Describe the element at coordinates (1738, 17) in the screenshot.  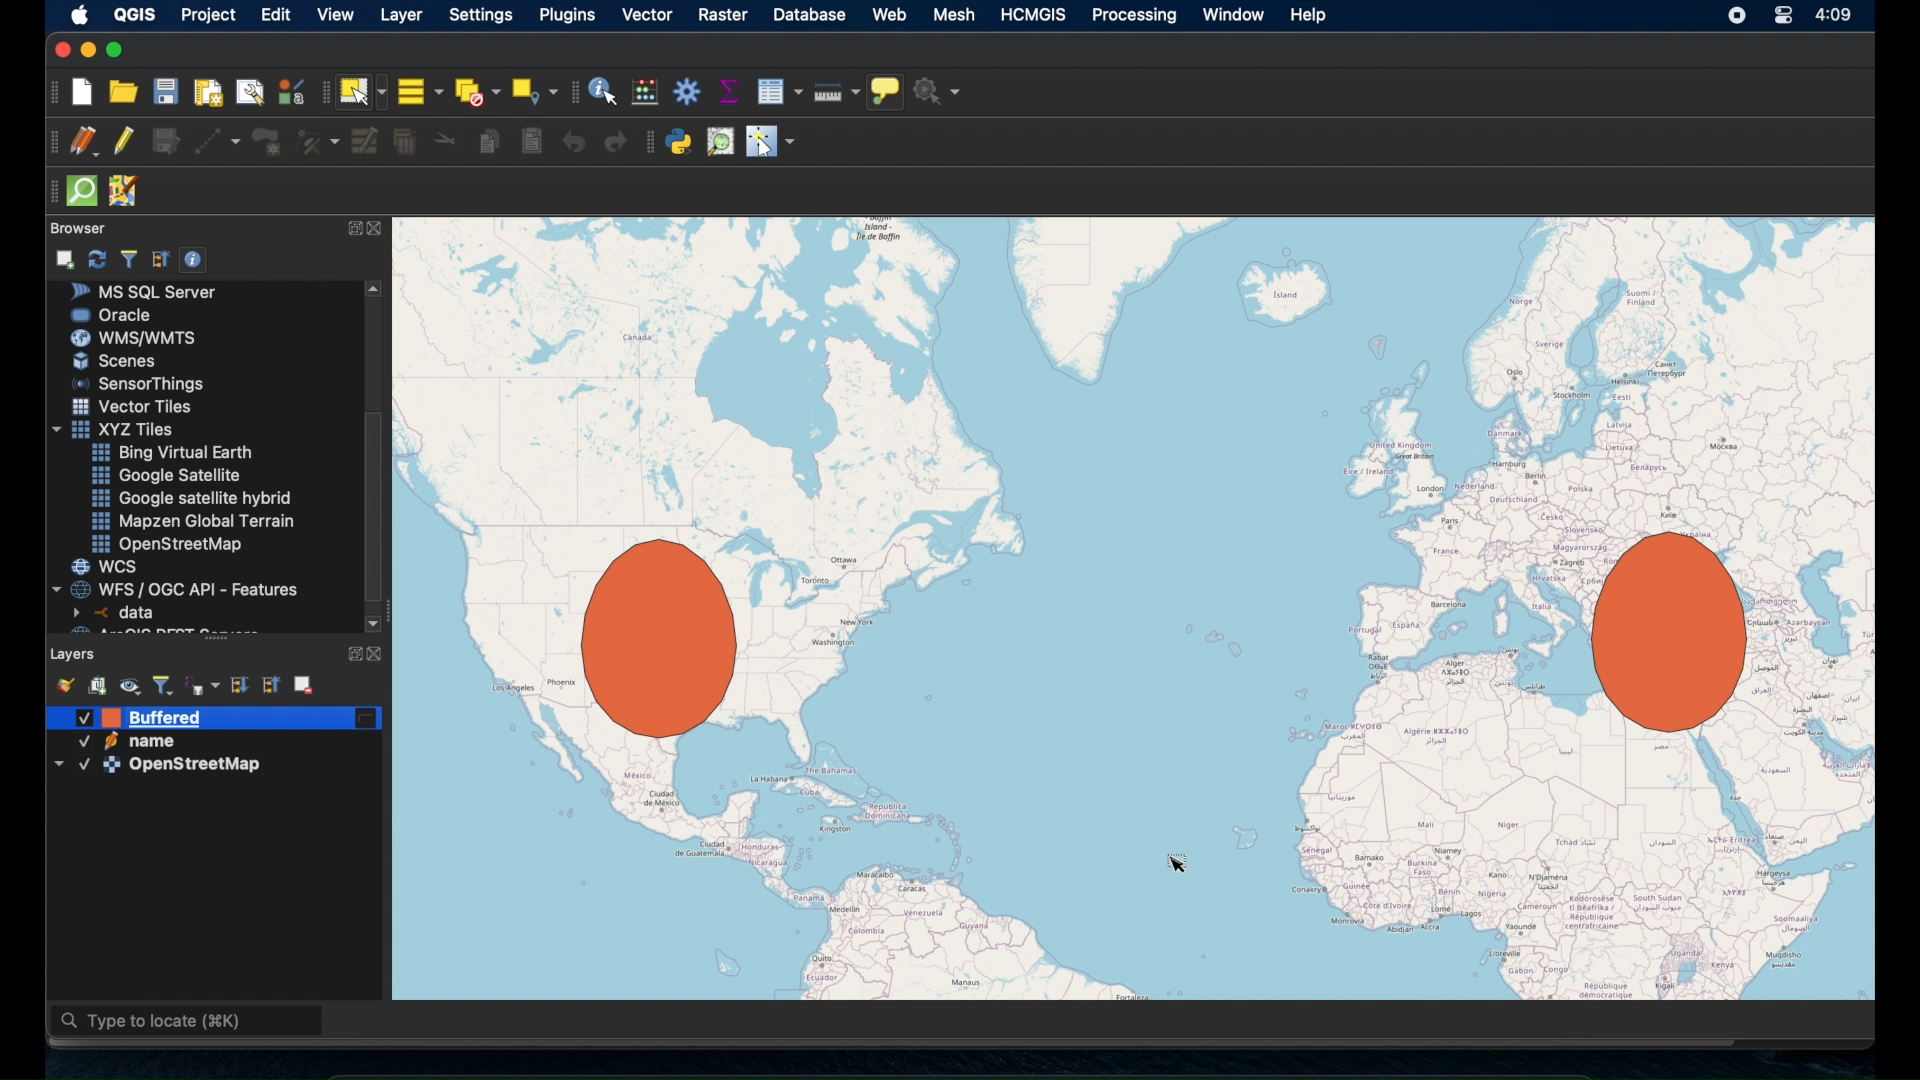
I see `screen recorder icon` at that location.